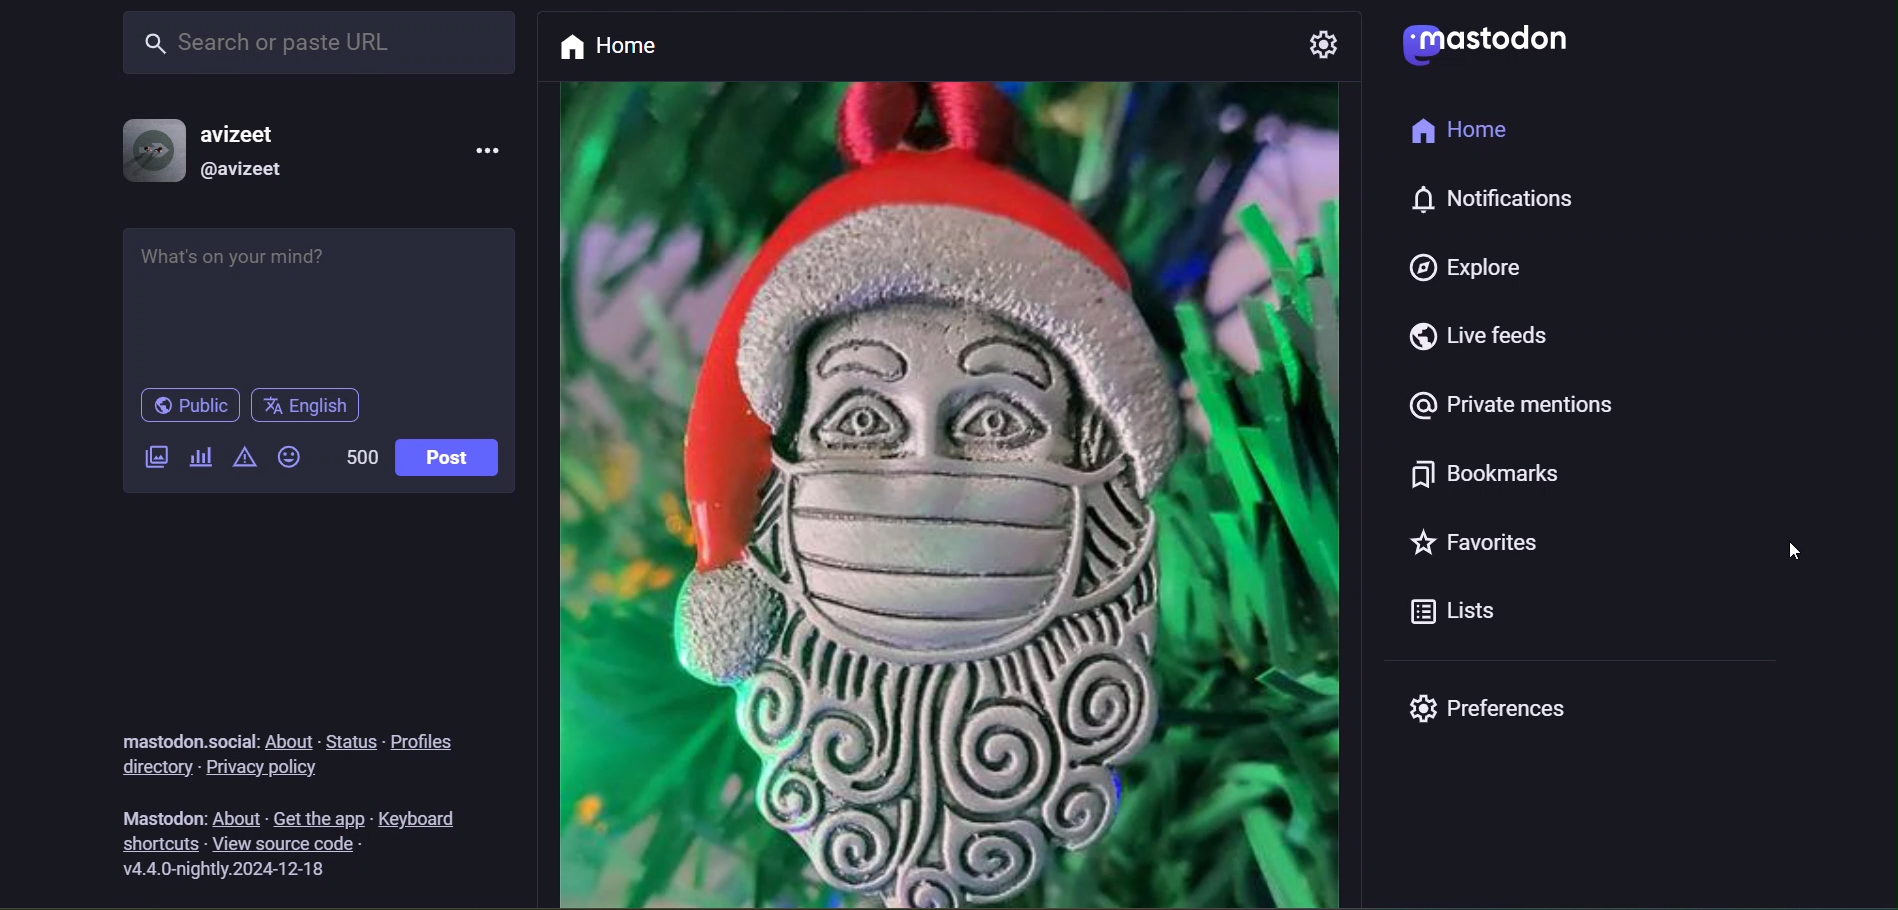 This screenshot has width=1898, height=910. Describe the element at coordinates (319, 42) in the screenshot. I see `search` at that location.